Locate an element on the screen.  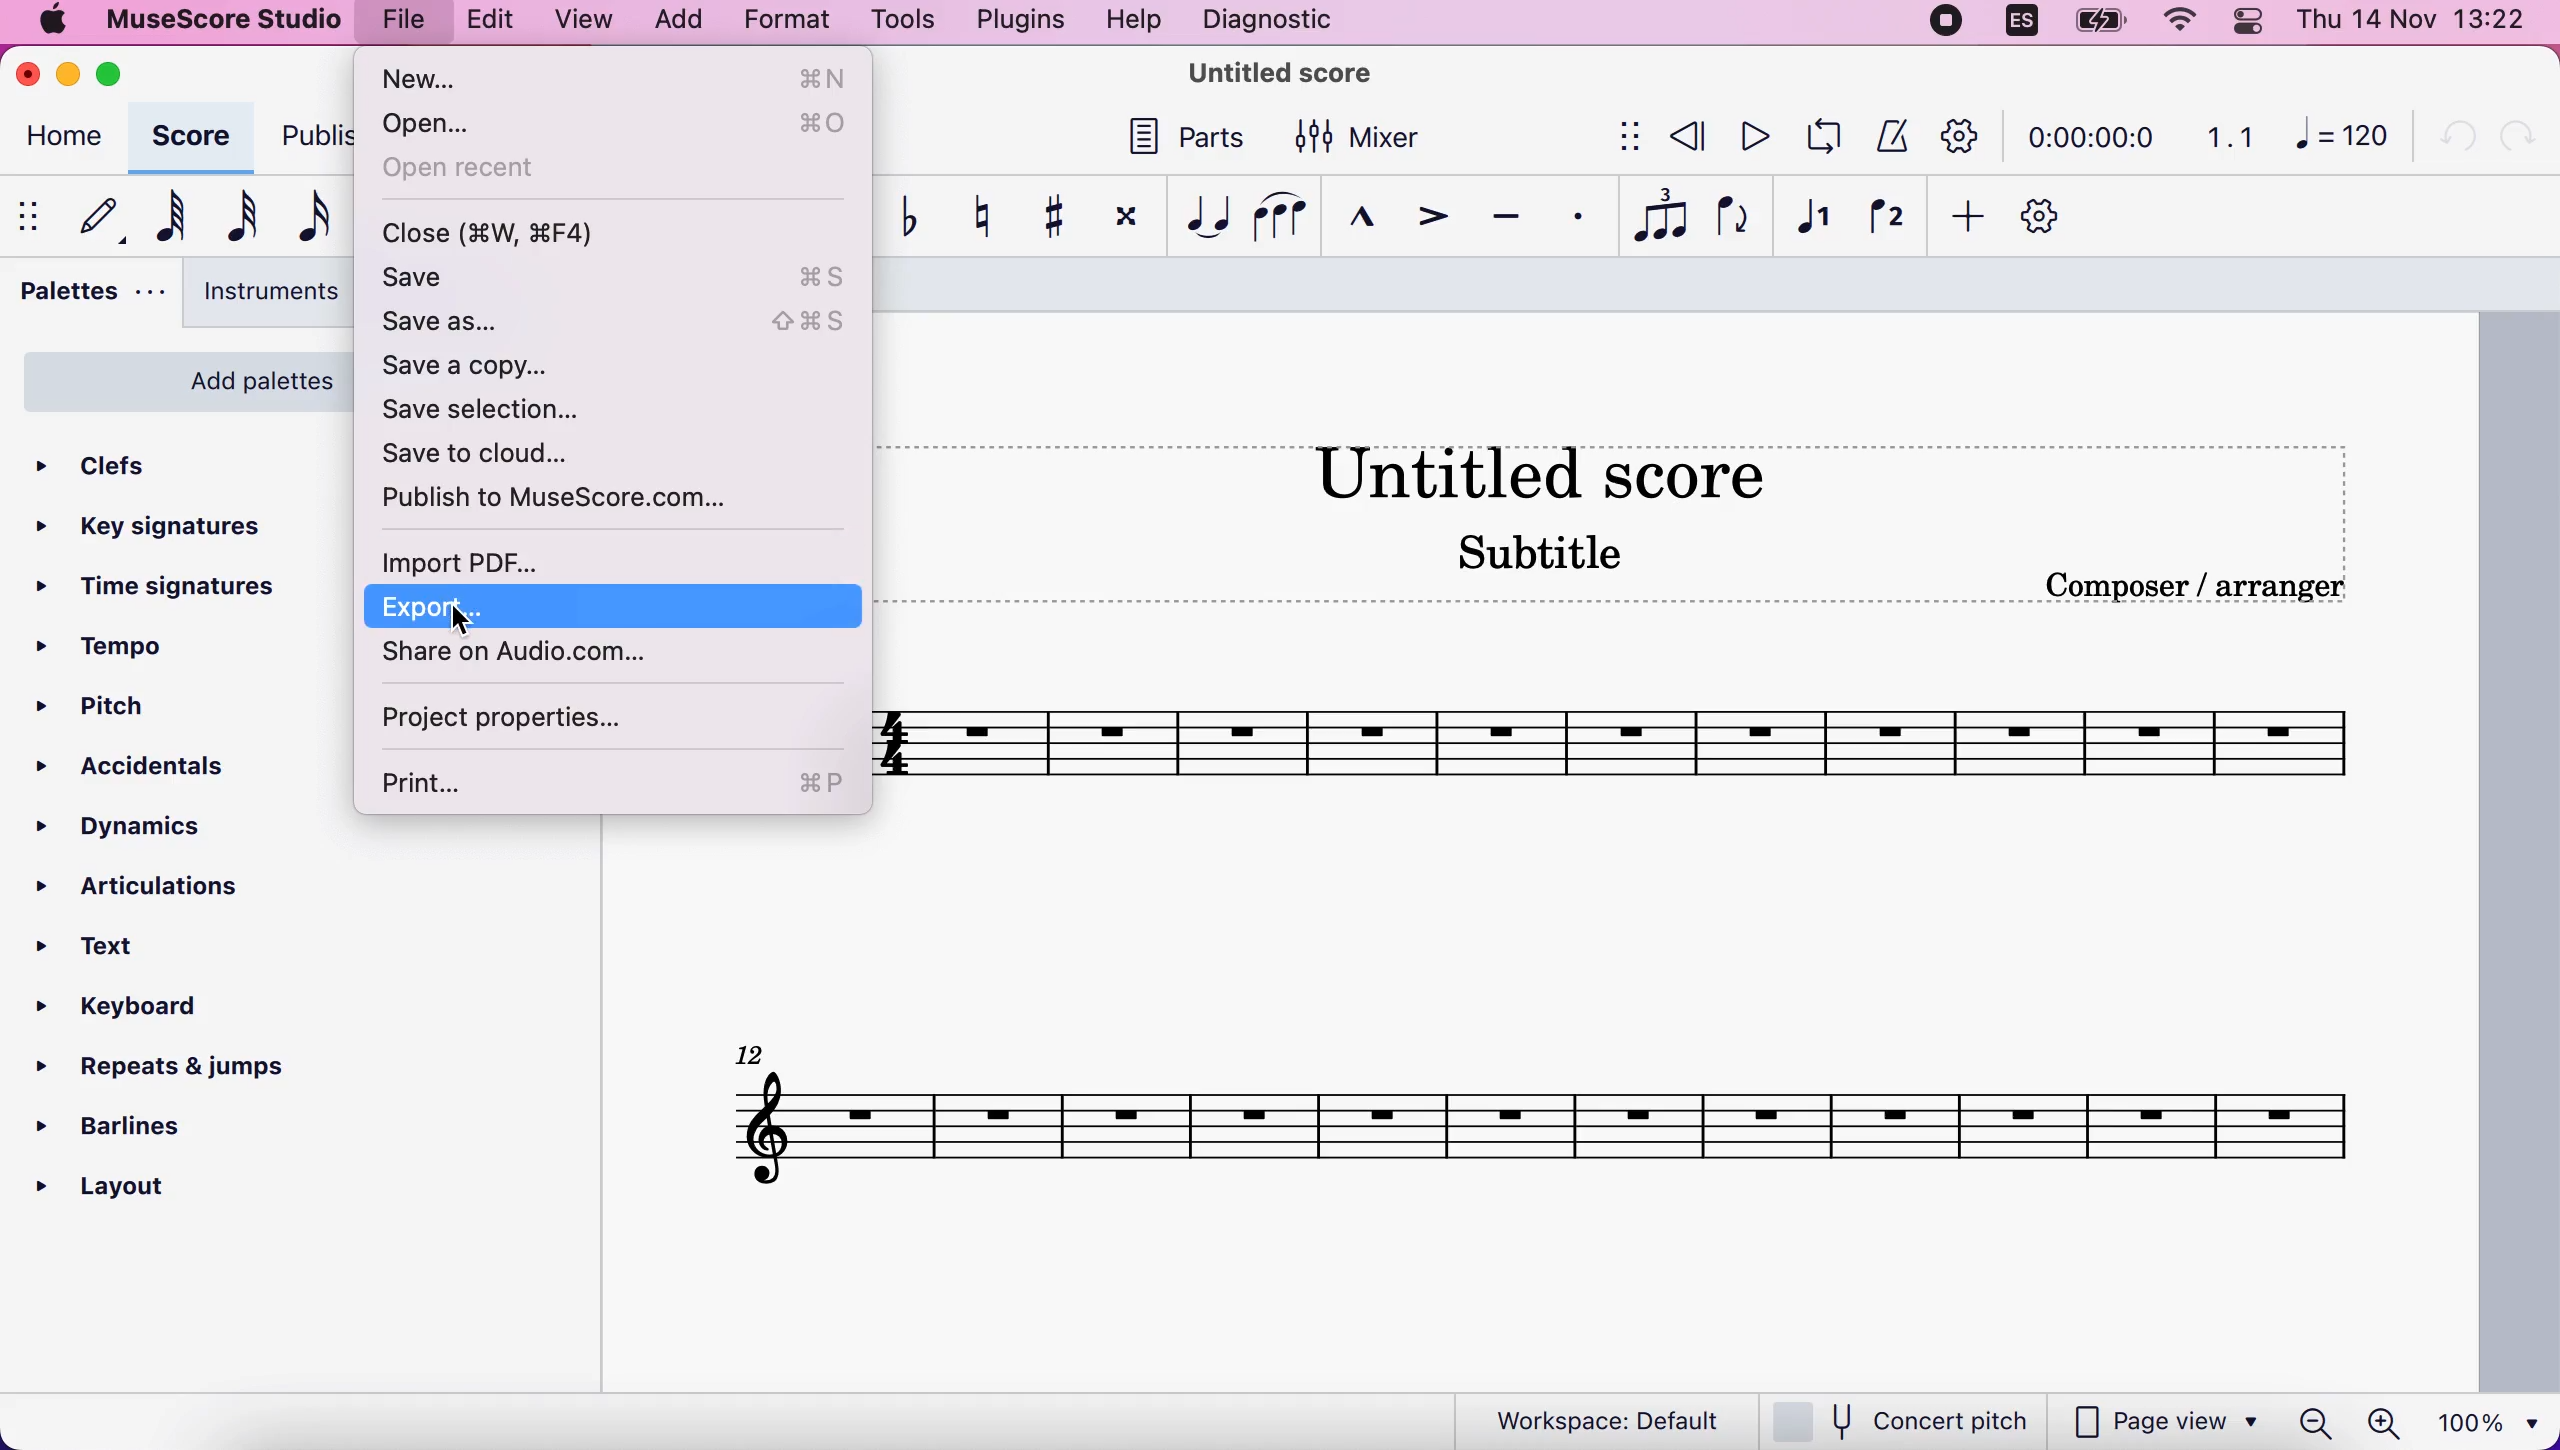
accent is located at coordinates (1426, 221).